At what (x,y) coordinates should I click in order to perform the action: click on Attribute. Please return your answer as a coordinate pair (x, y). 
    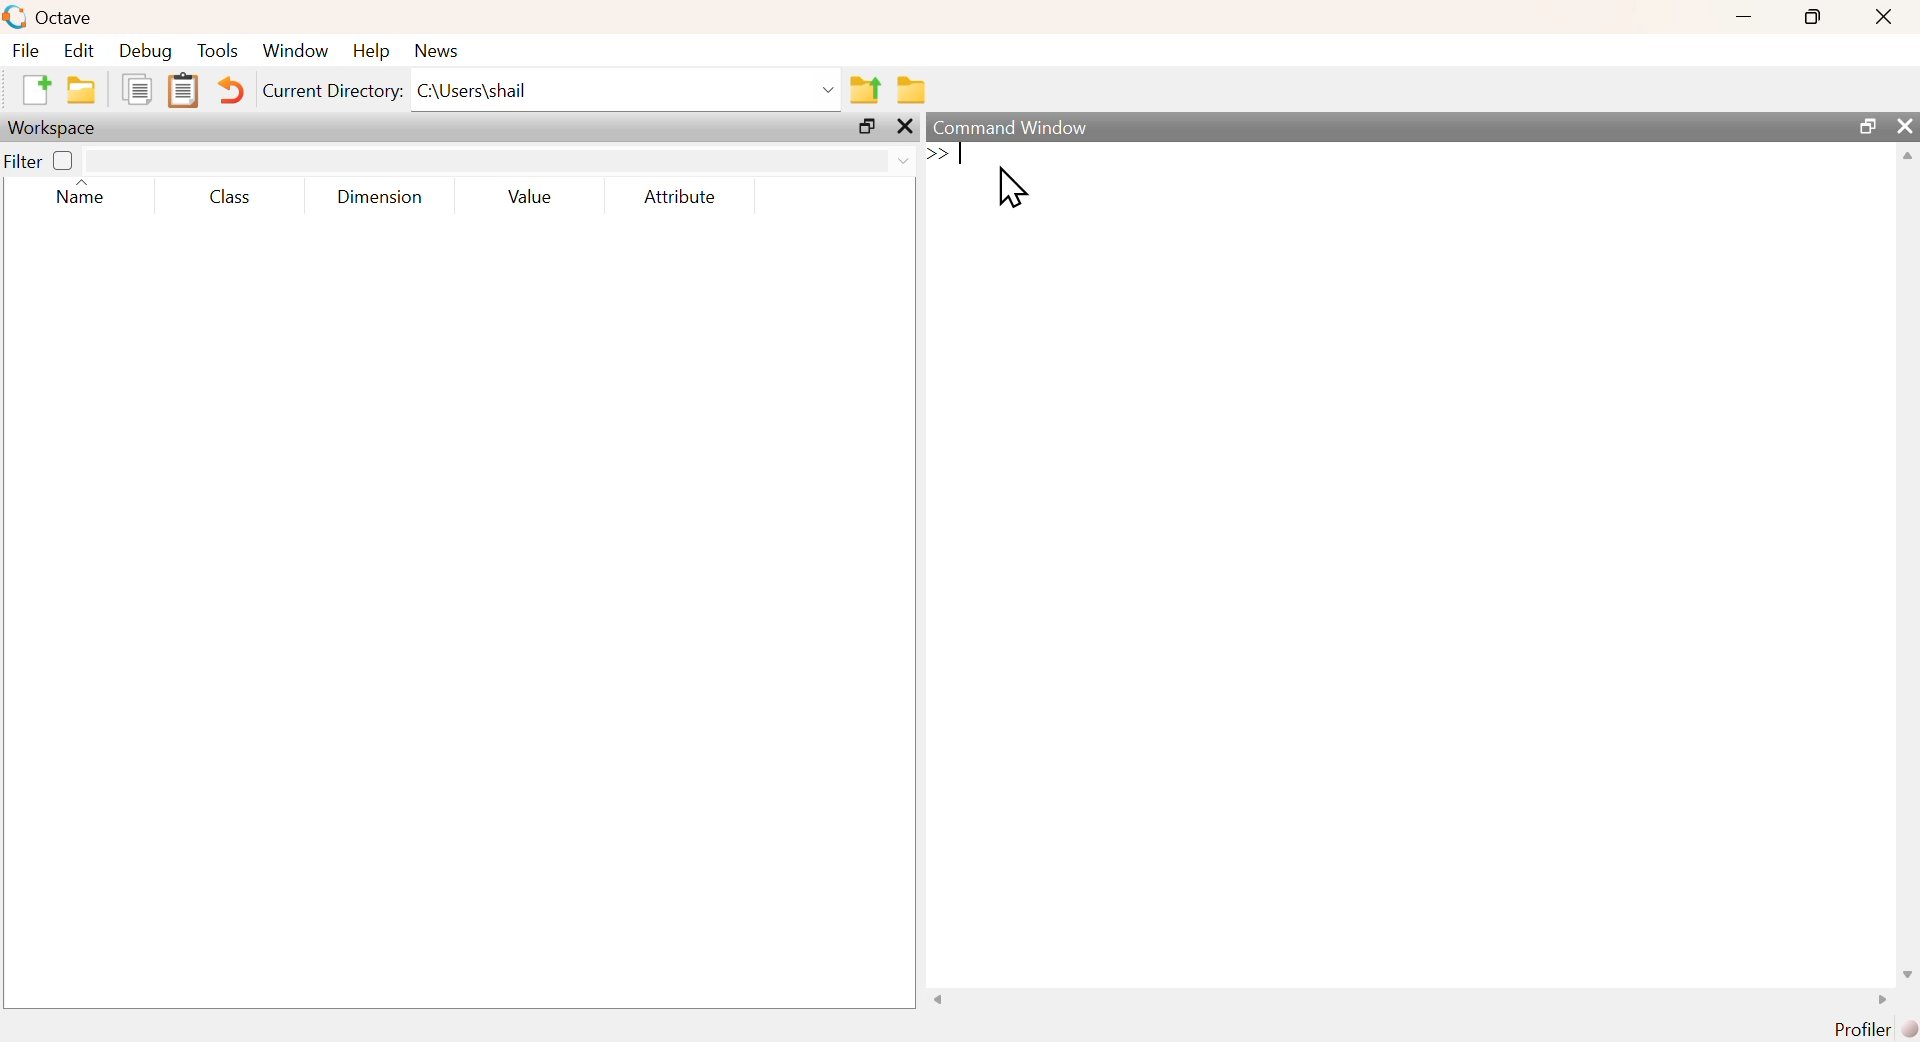
    Looking at the image, I should click on (681, 196).